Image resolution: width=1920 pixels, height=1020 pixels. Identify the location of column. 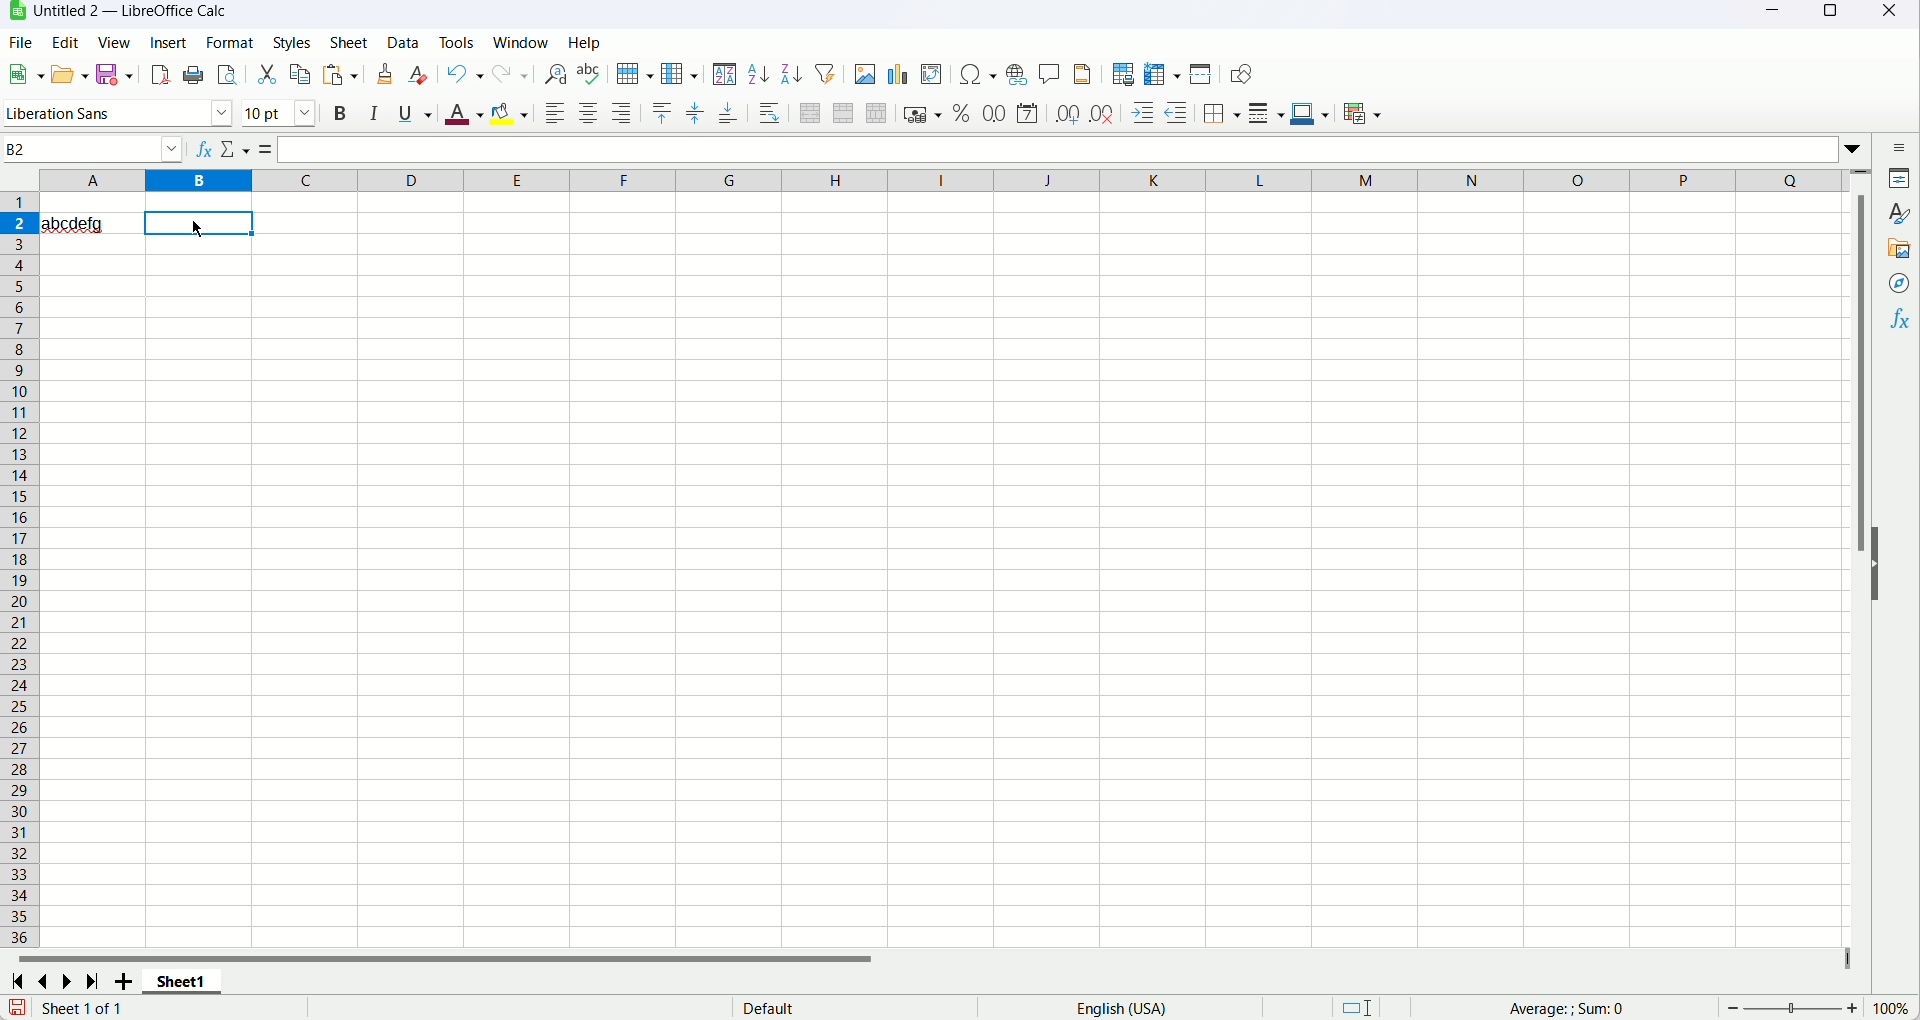
(944, 180).